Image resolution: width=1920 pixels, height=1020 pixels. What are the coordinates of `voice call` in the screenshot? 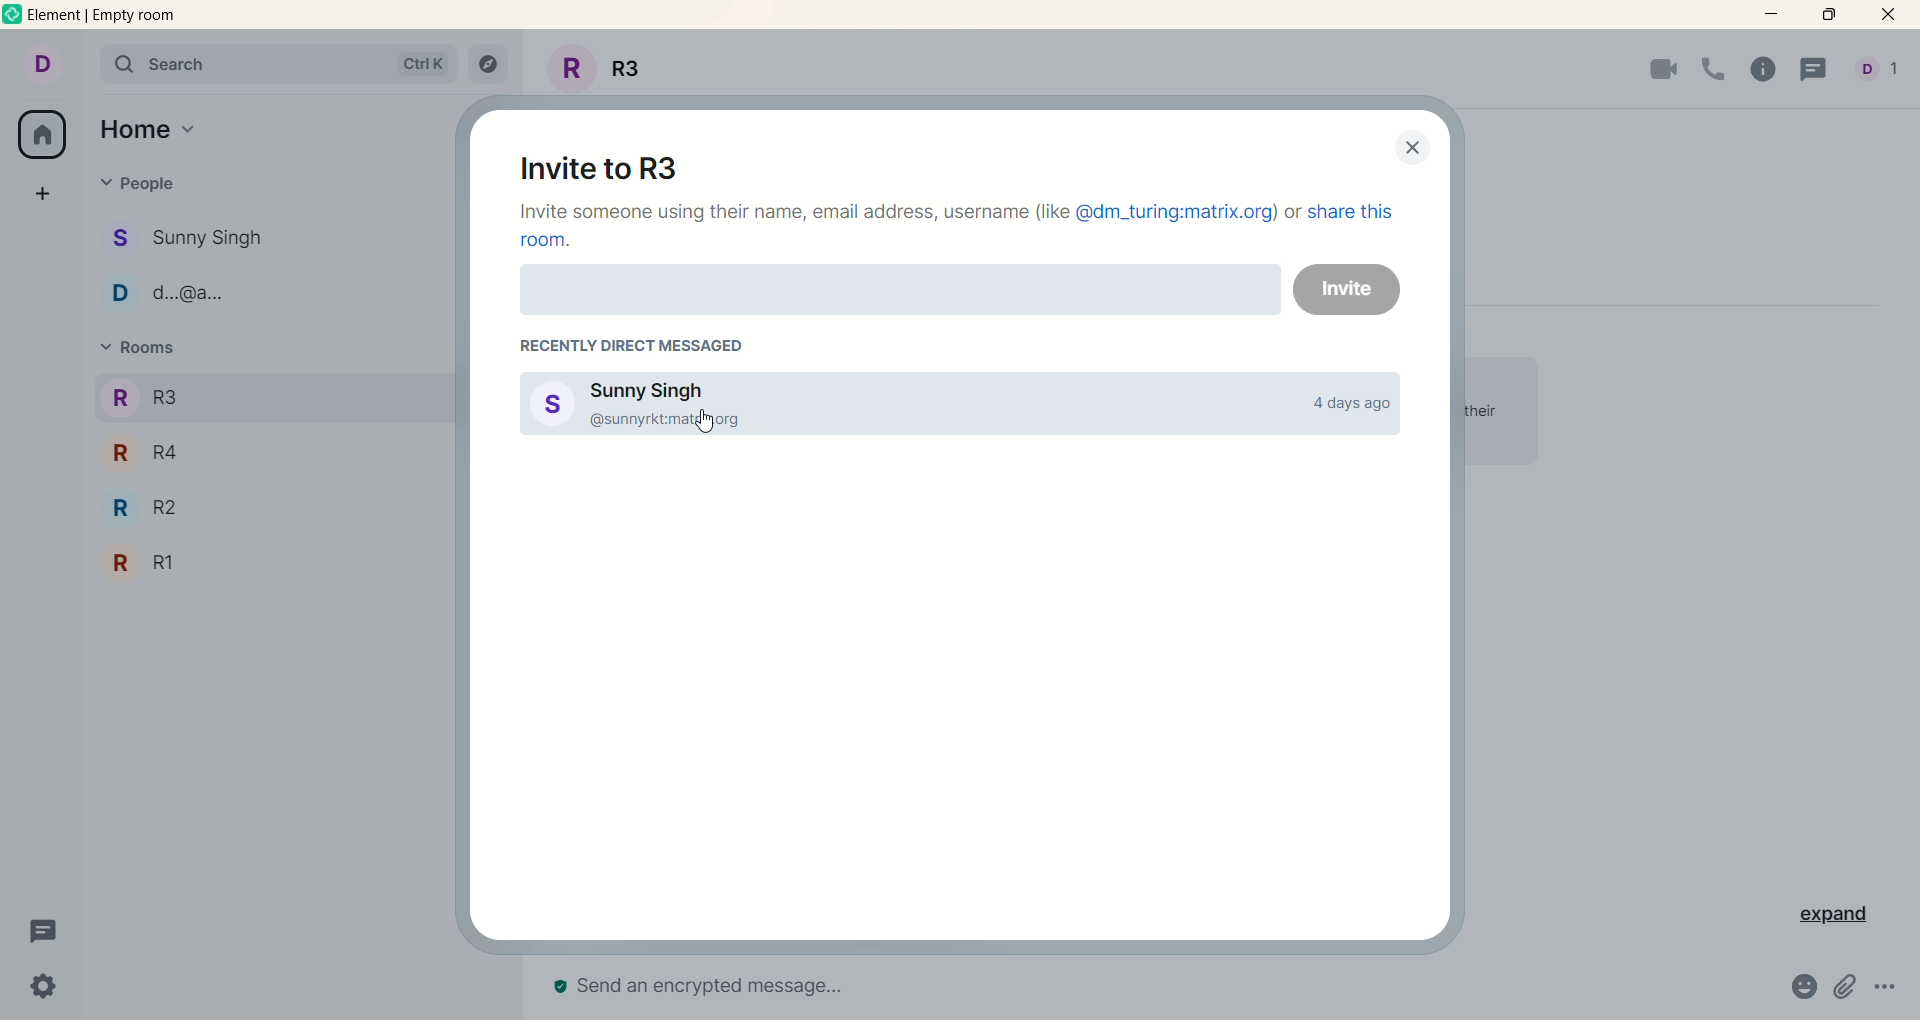 It's located at (1711, 71).